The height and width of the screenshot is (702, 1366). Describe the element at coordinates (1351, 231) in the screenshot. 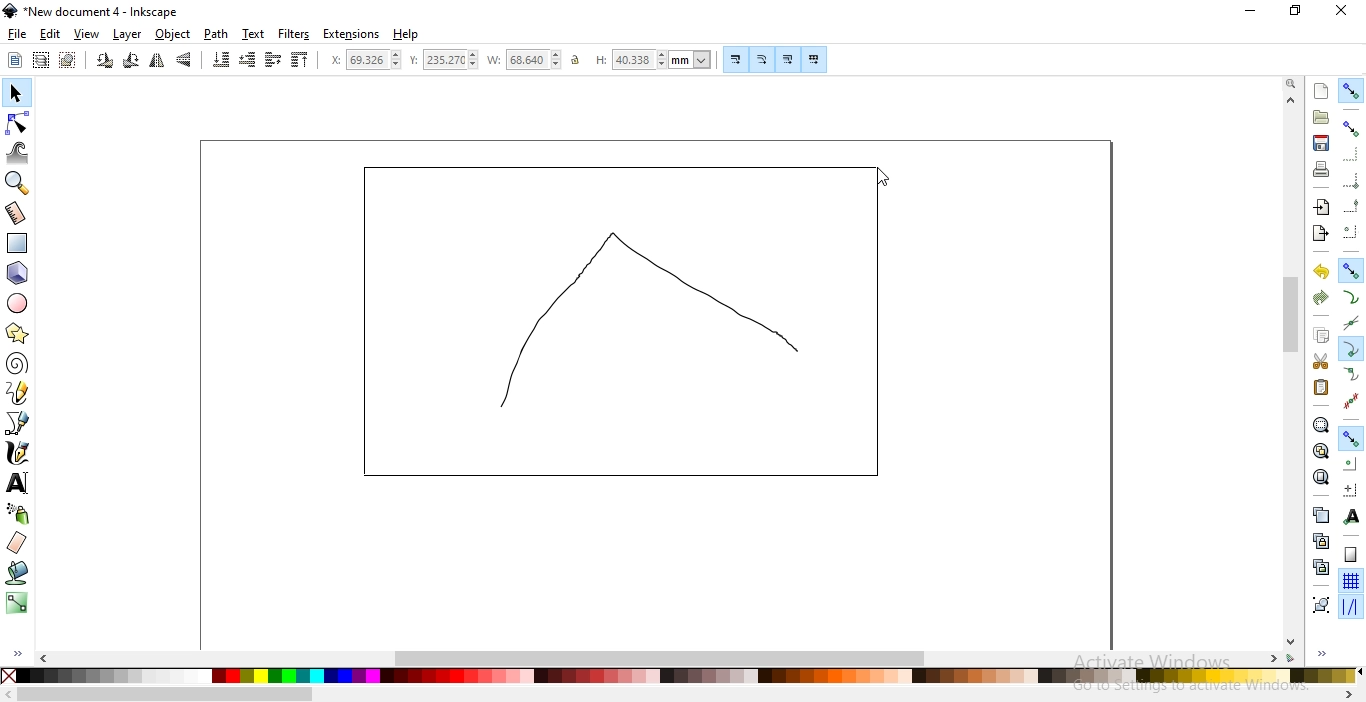

I see `snapping centers of bounding boxes` at that location.